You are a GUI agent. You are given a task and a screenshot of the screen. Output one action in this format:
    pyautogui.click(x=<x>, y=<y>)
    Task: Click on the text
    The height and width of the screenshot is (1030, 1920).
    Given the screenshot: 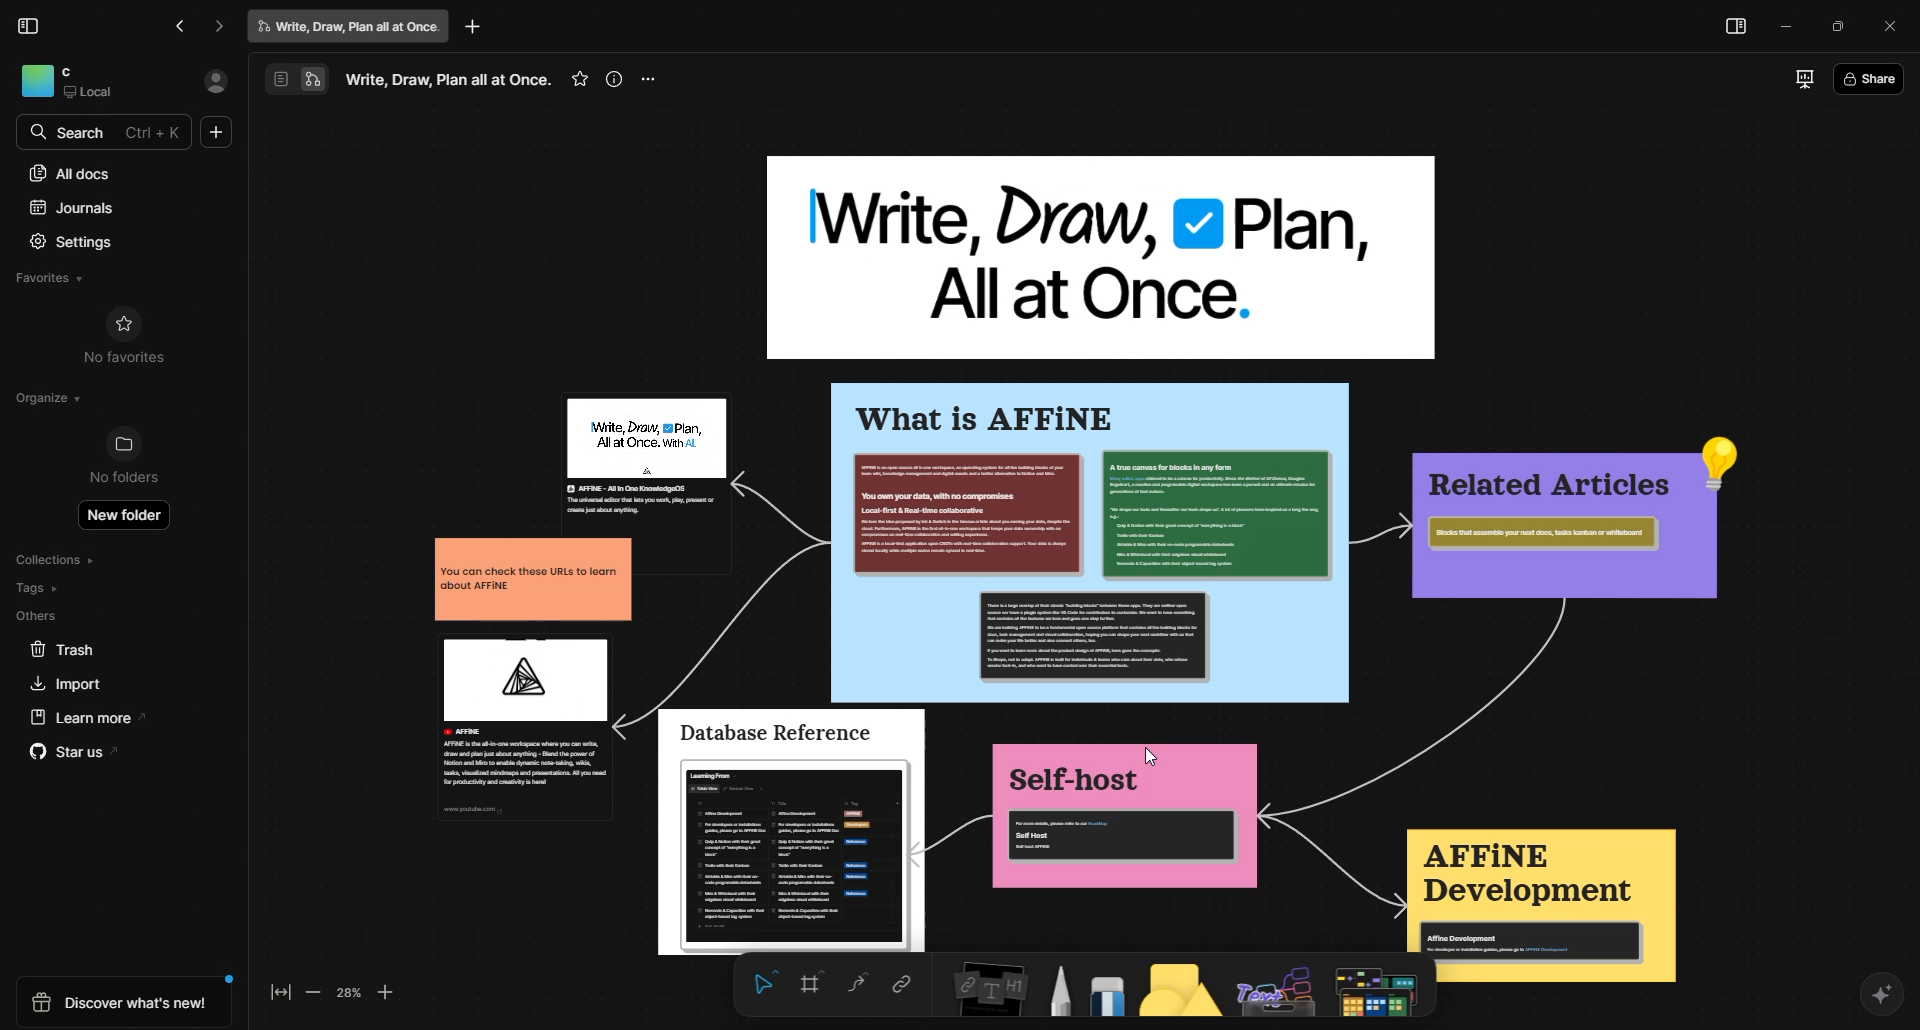 What is the action you would take?
    pyautogui.click(x=449, y=76)
    